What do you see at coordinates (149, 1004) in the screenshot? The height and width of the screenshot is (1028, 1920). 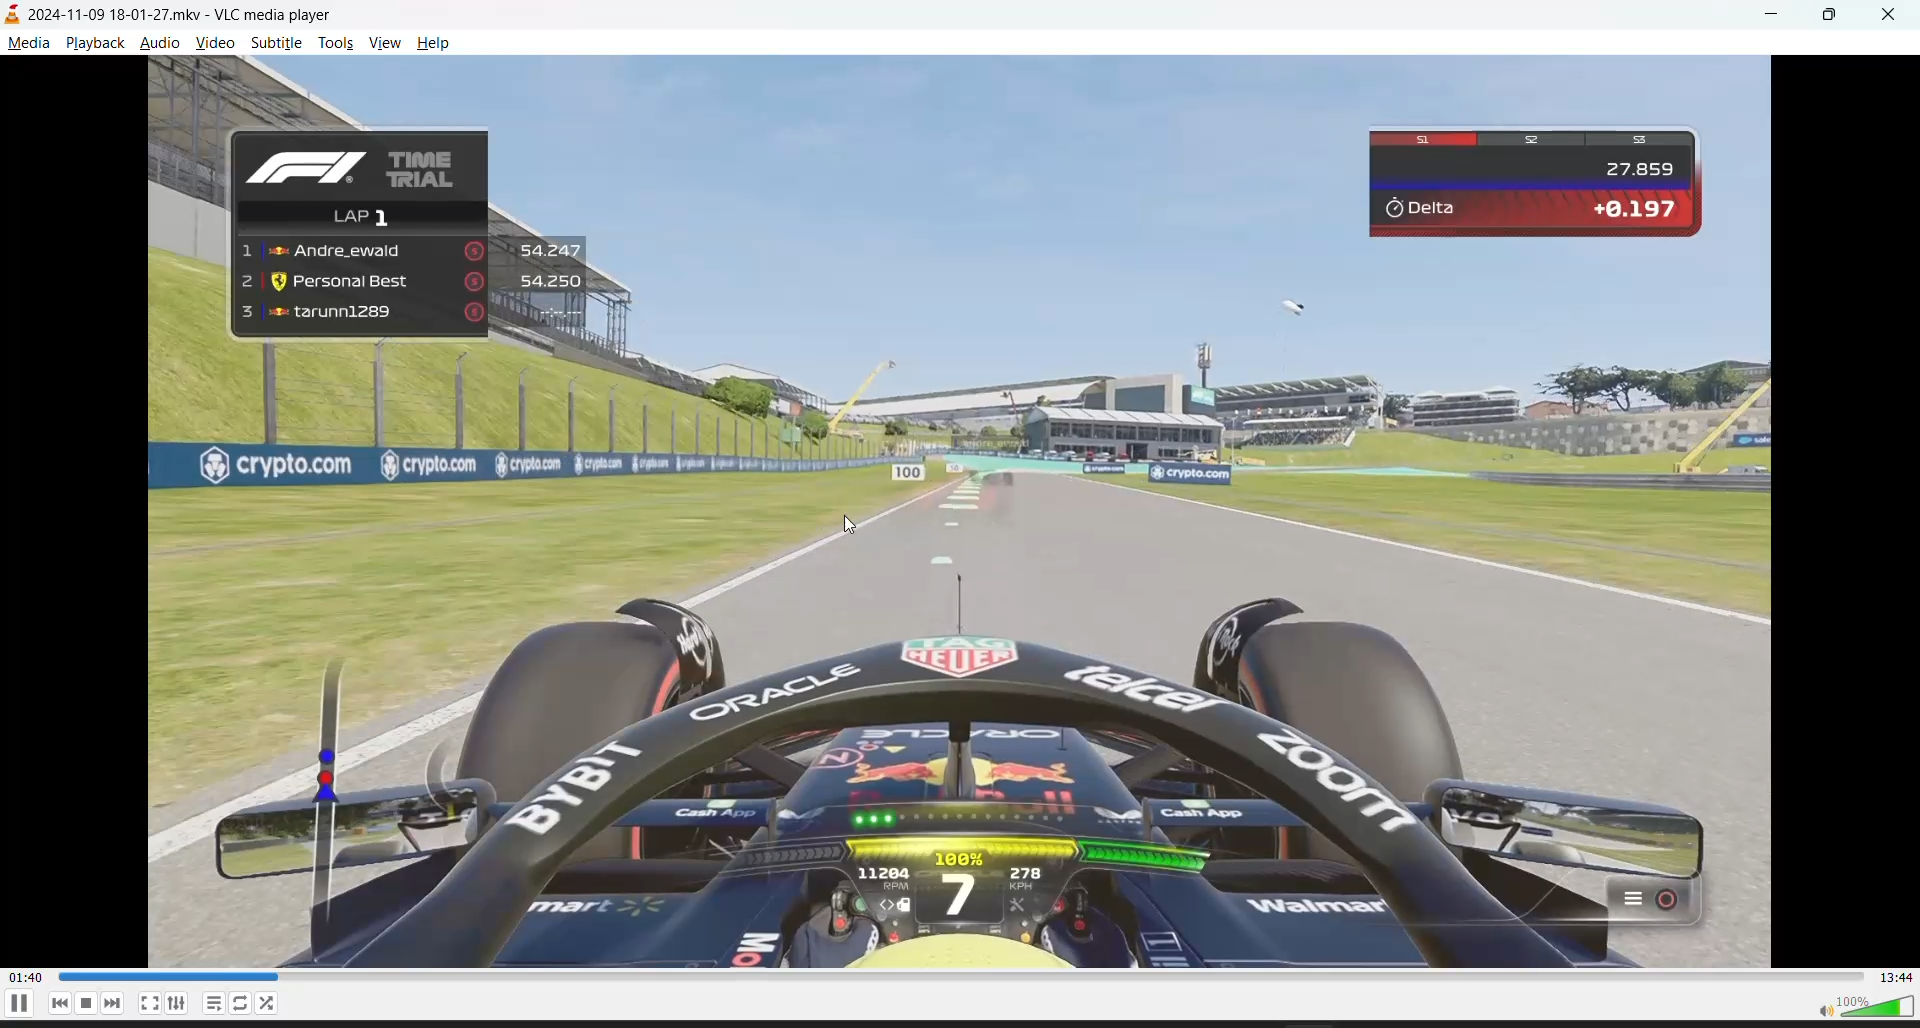 I see `fullscreen` at bounding box center [149, 1004].